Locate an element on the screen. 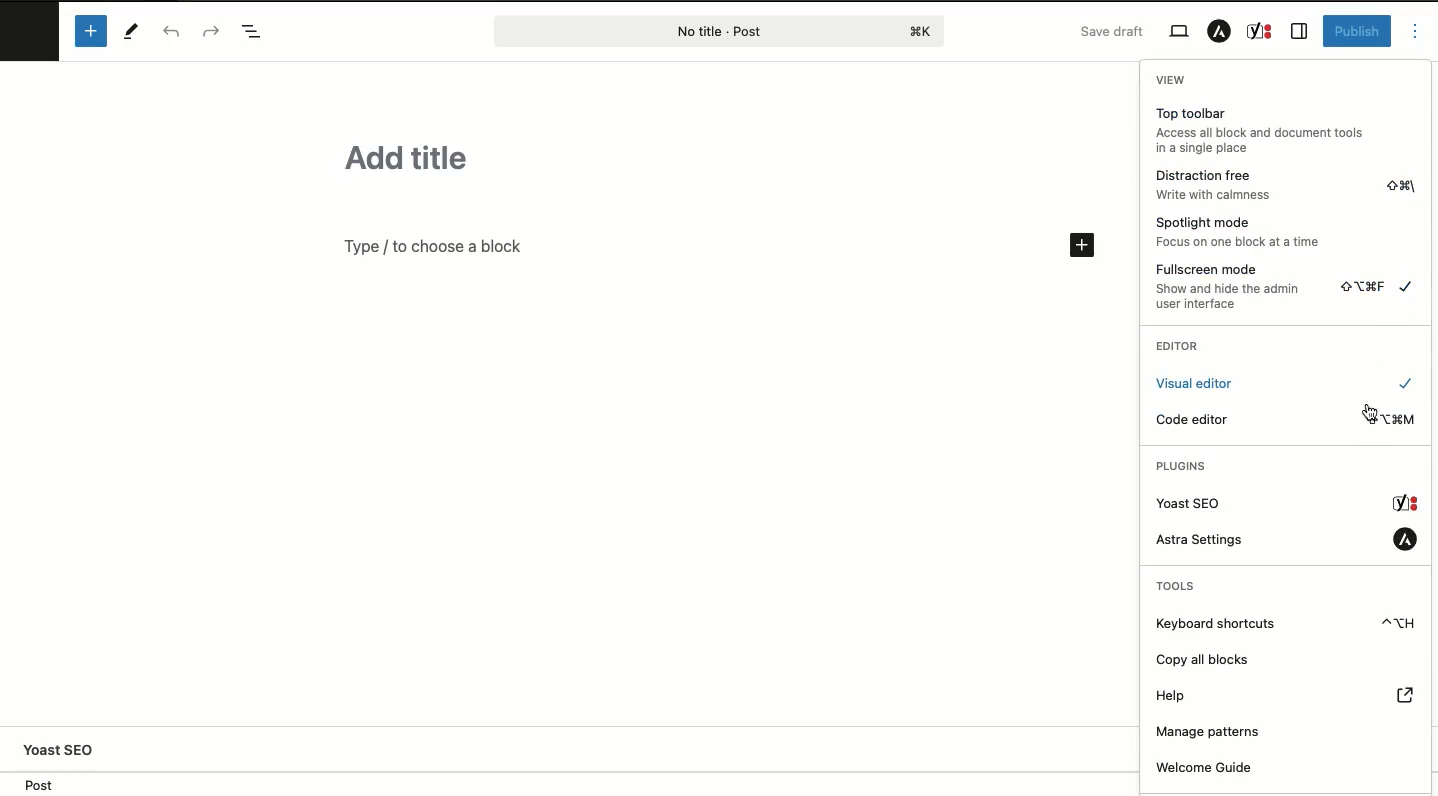 This screenshot has width=1438, height=796. Publish is located at coordinates (1355, 31).